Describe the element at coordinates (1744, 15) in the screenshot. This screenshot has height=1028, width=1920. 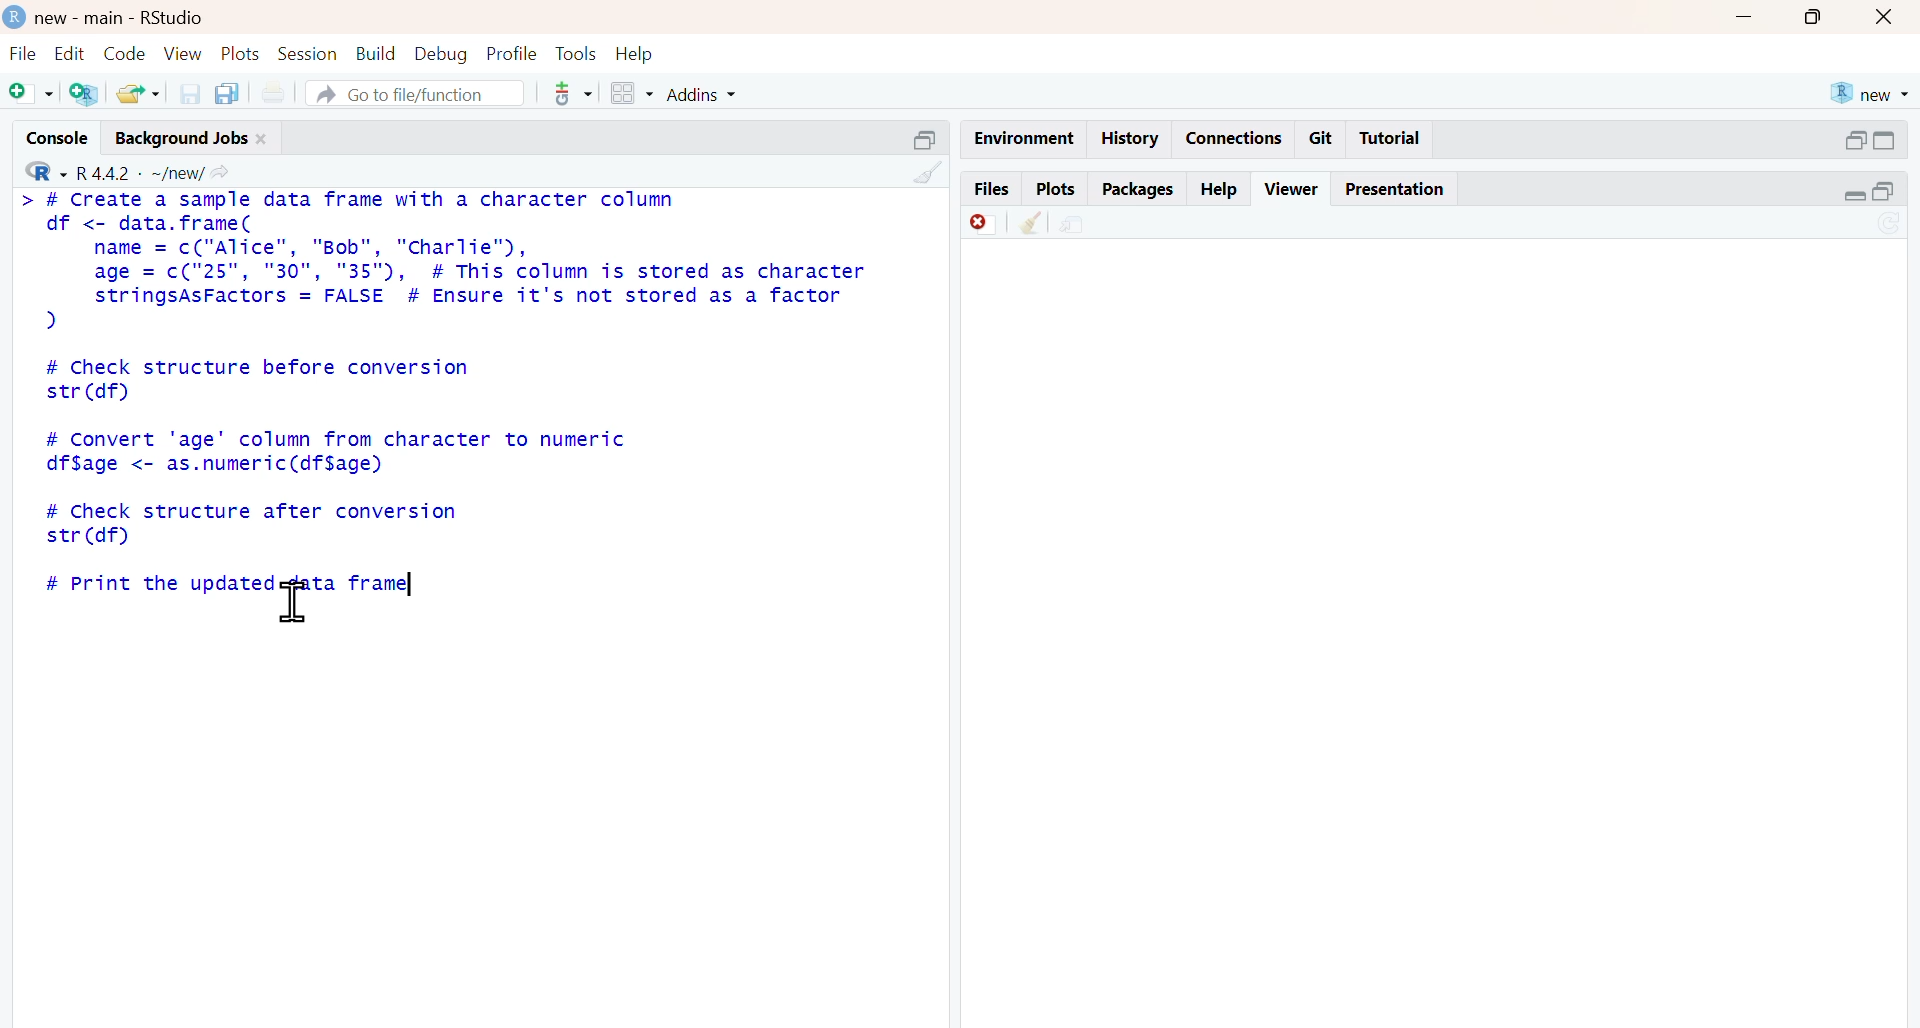
I see `Minimise` at that location.